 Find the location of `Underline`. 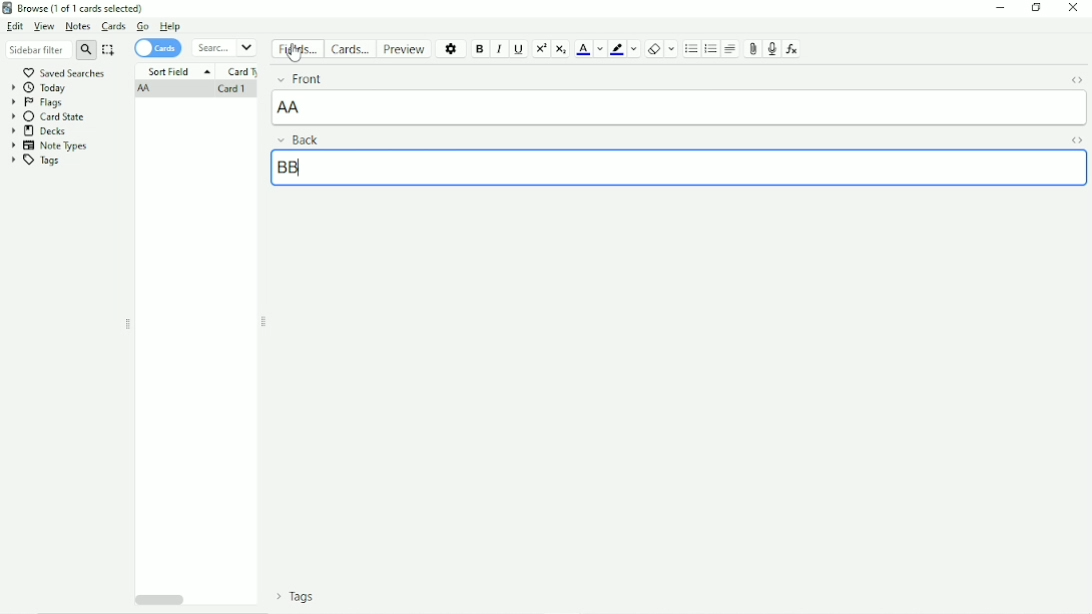

Underline is located at coordinates (519, 49).